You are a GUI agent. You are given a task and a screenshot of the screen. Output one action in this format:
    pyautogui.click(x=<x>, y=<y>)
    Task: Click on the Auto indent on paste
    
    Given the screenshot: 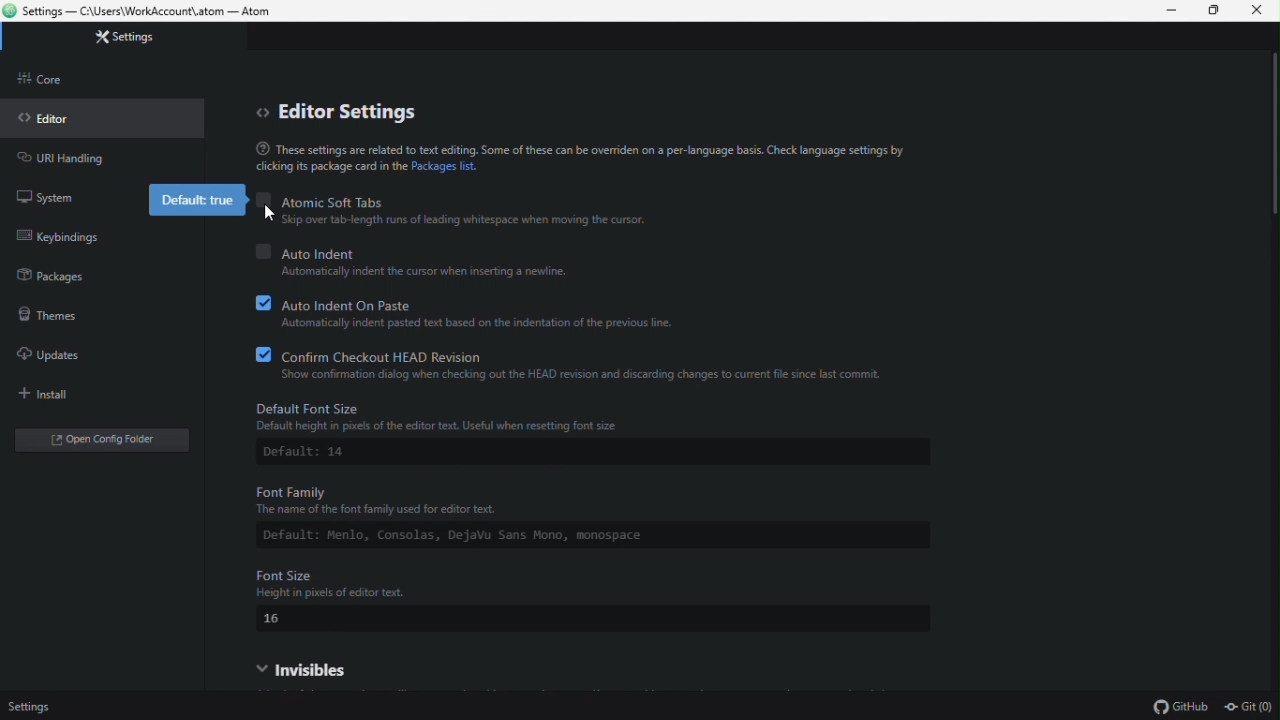 What is the action you would take?
    pyautogui.click(x=493, y=303)
    